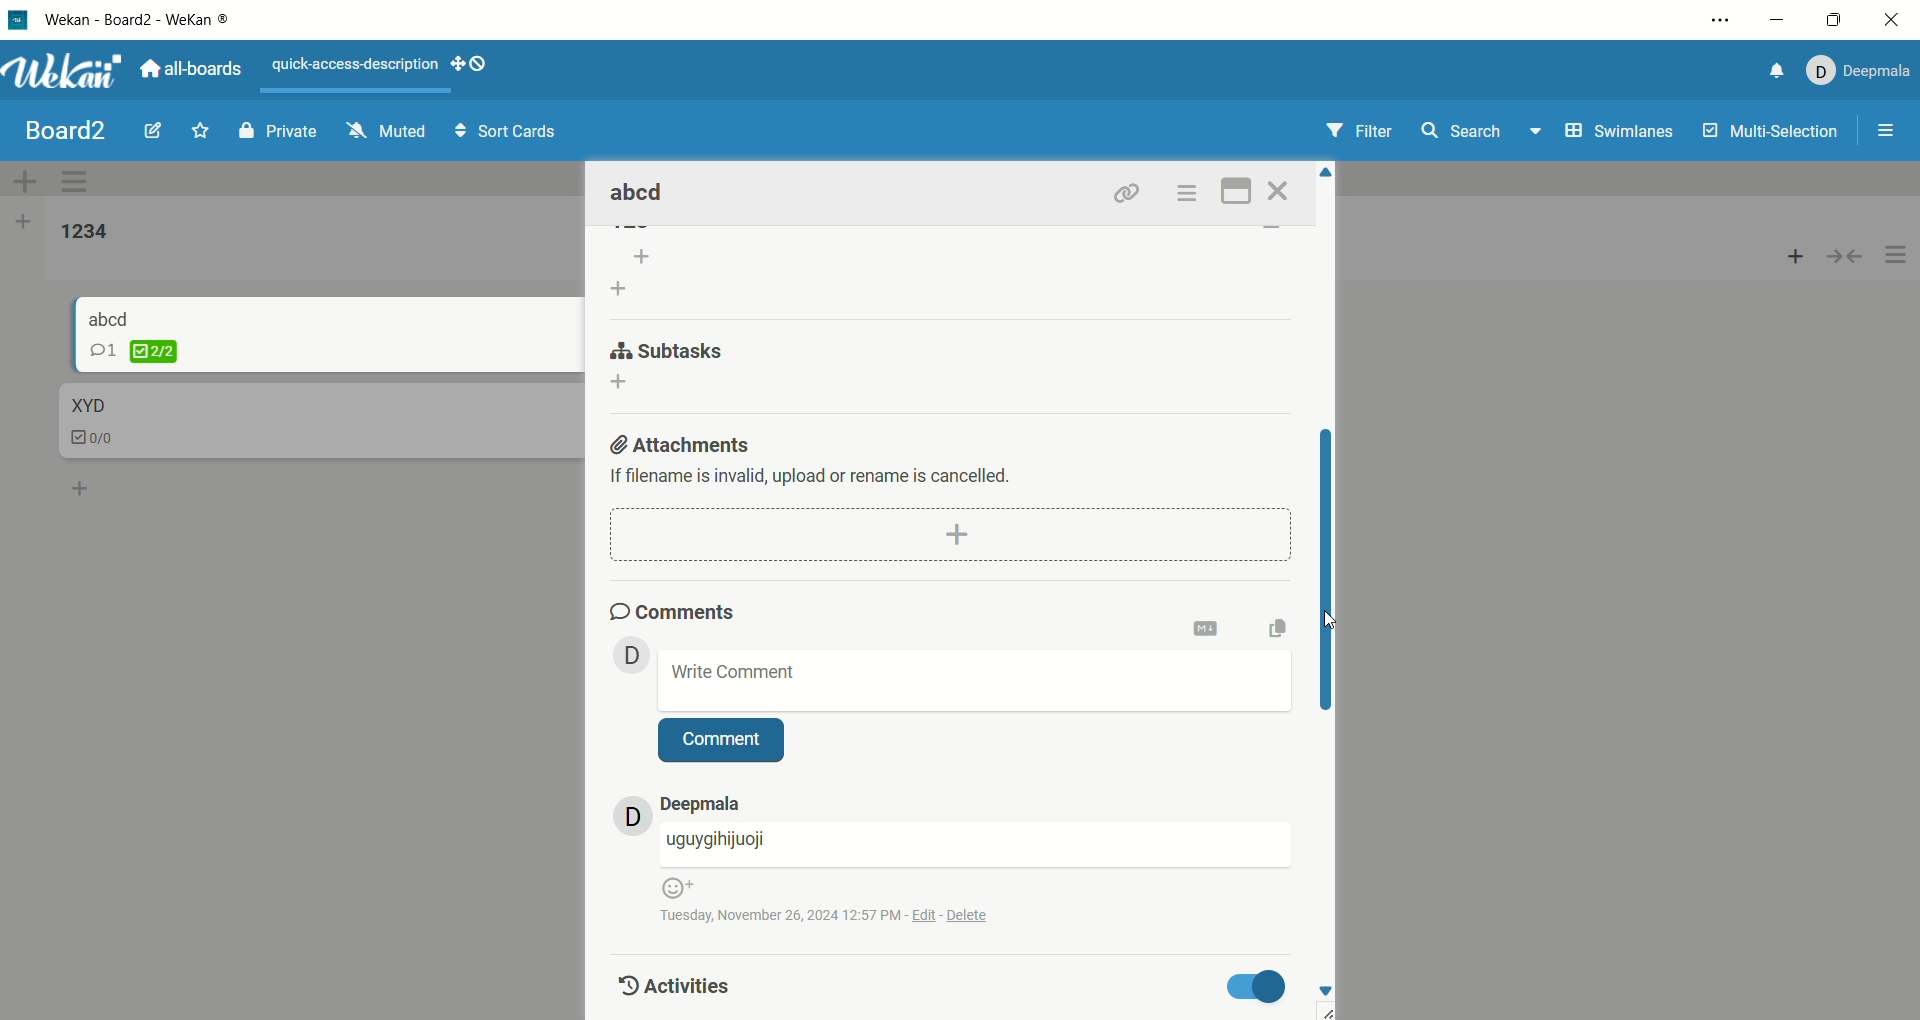 This screenshot has height=1020, width=1920. What do you see at coordinates (1773, 132) in the screenshot?
I see `multi-selection` at bounding box center [1773, 132].